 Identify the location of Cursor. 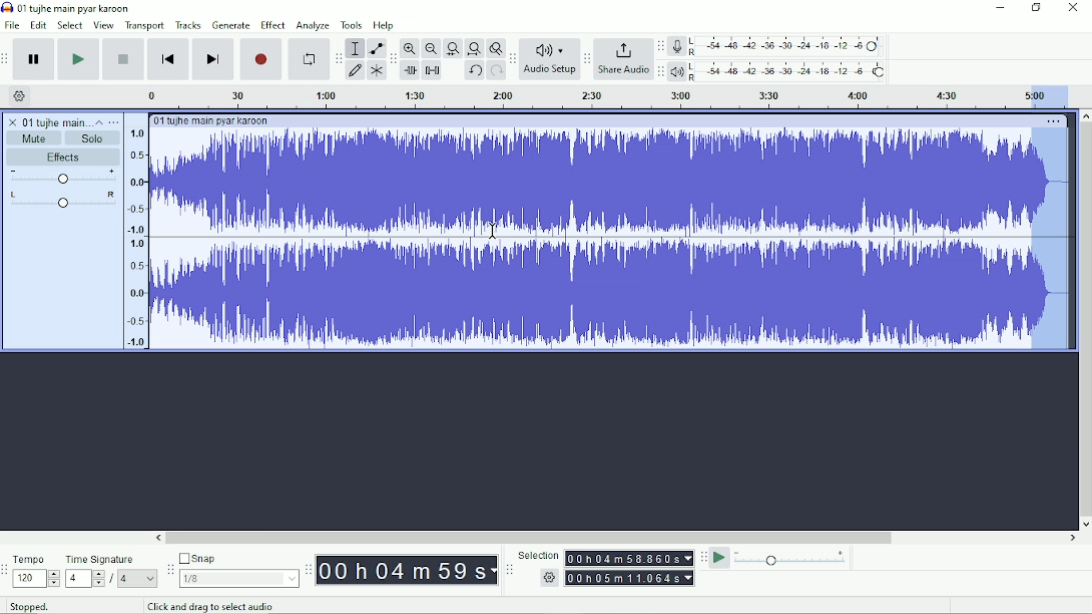
(493, 231).